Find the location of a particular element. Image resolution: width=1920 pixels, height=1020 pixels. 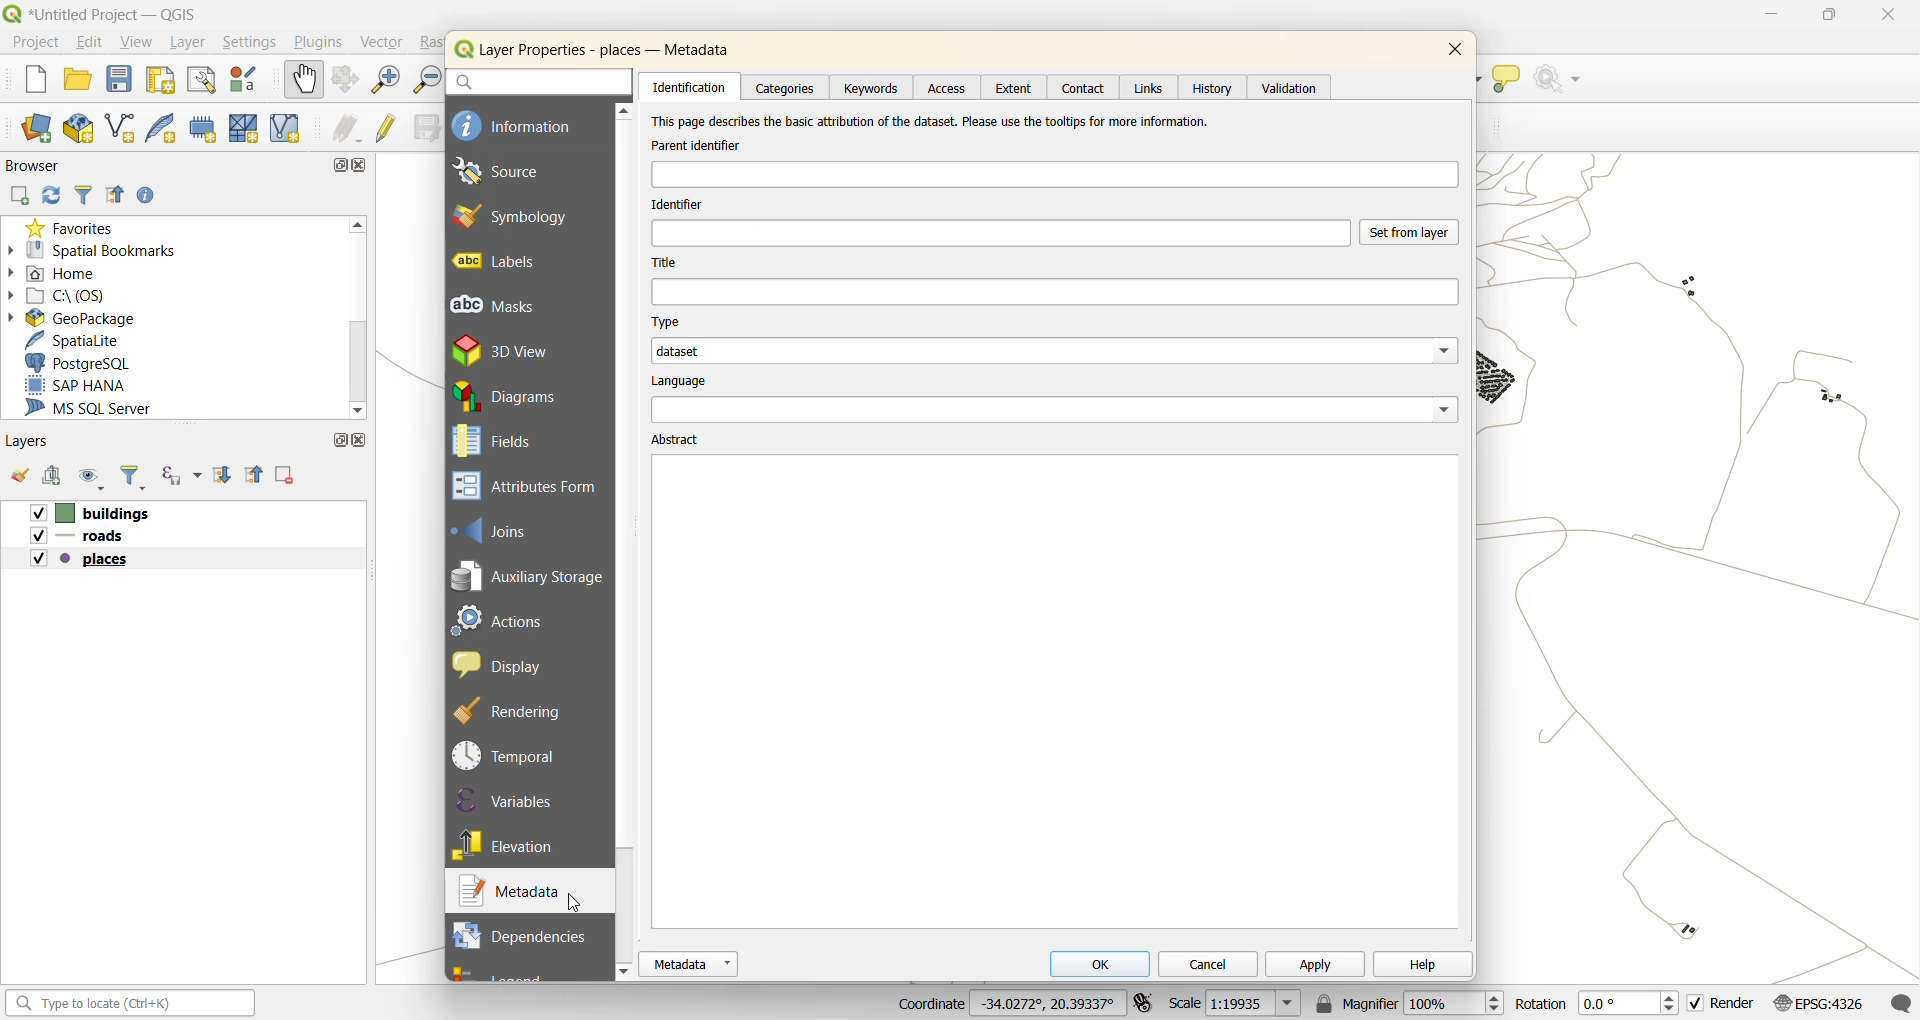

fields is located at coordinates (508, 440).